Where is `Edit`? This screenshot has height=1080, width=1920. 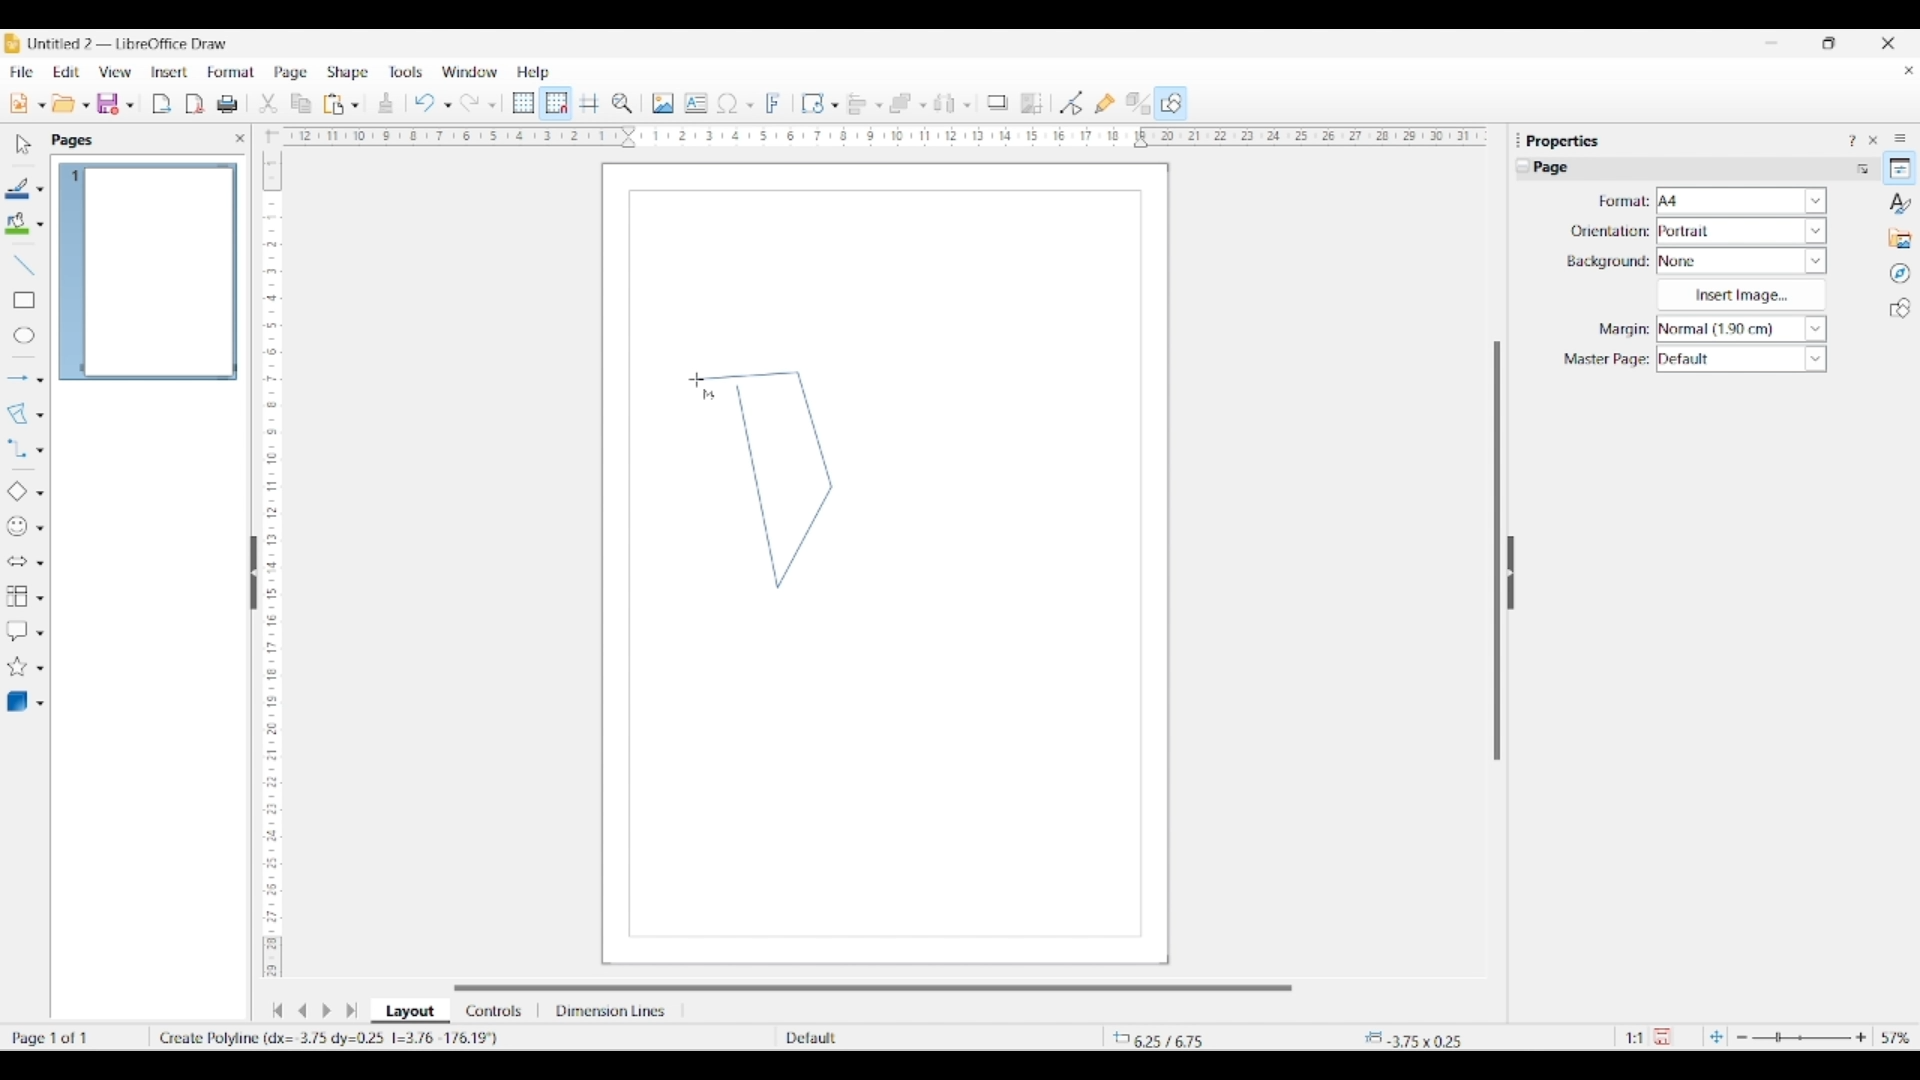 Edit is located at coordinates (66, 72).